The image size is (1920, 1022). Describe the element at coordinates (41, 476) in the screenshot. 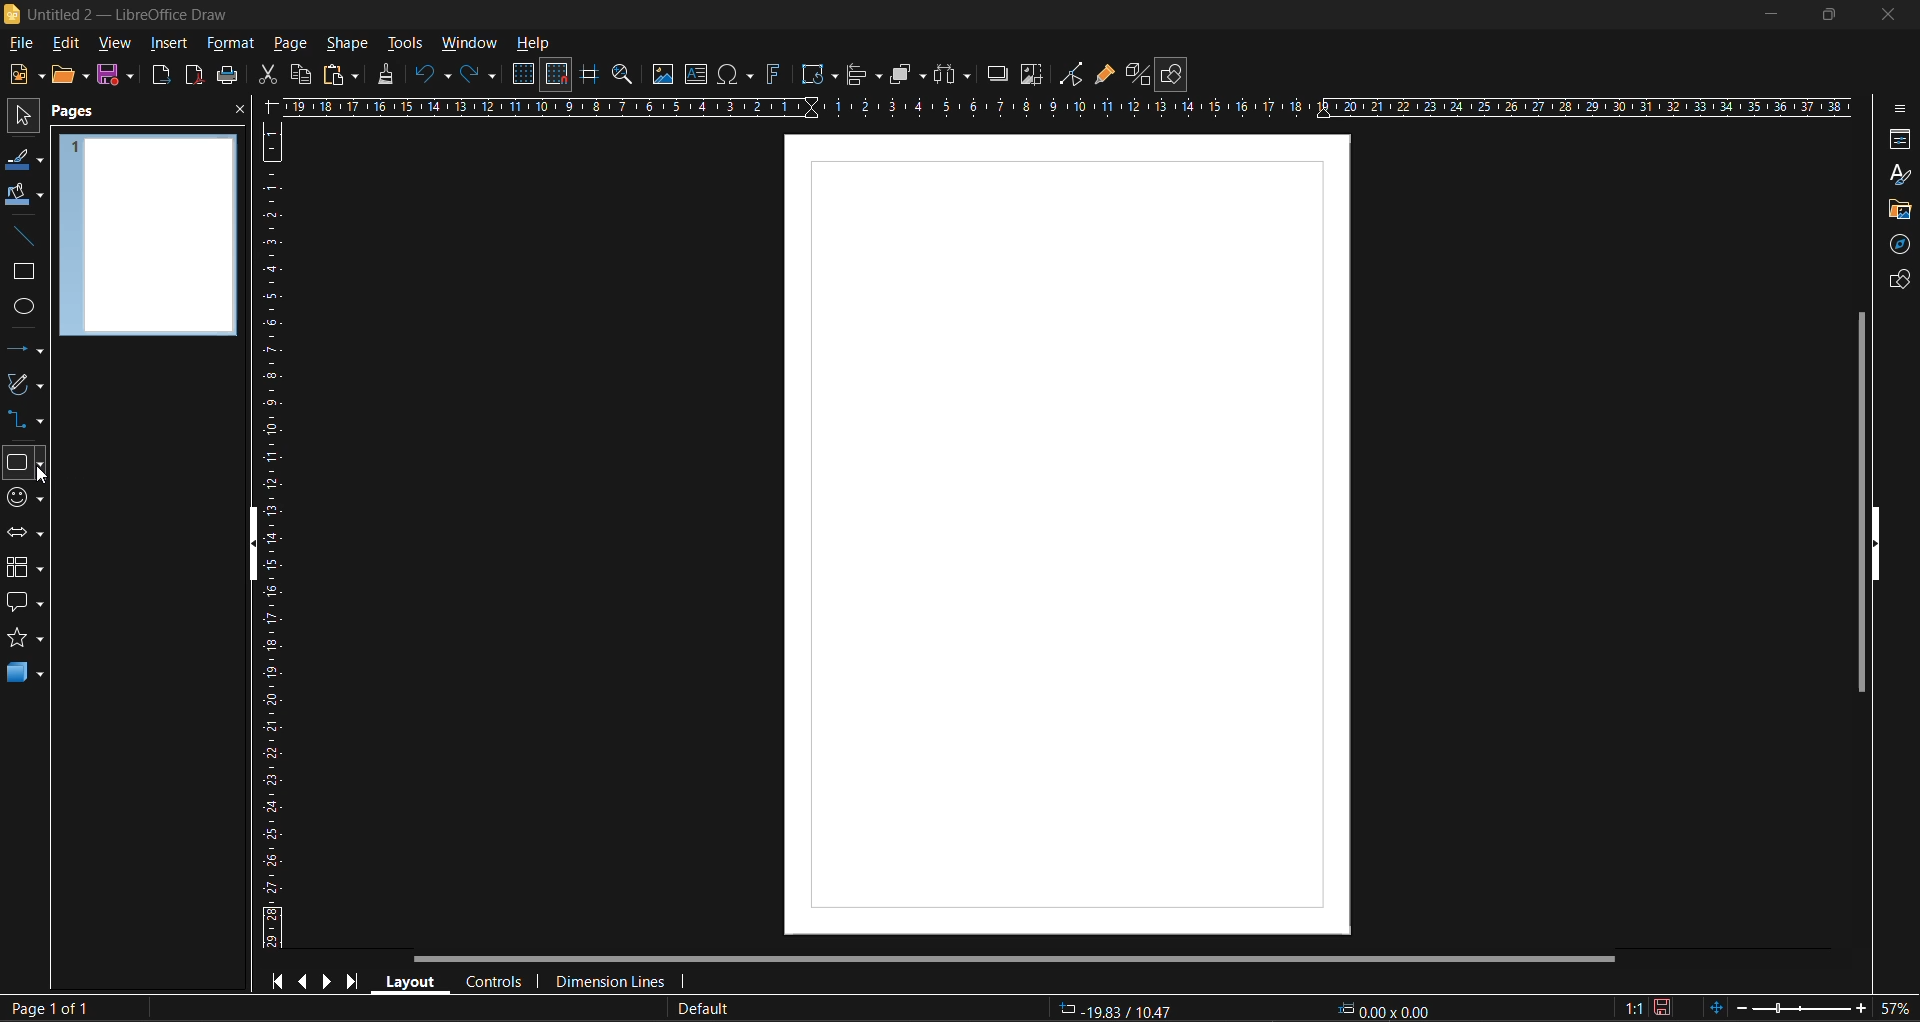

I see `cursor` at that location.